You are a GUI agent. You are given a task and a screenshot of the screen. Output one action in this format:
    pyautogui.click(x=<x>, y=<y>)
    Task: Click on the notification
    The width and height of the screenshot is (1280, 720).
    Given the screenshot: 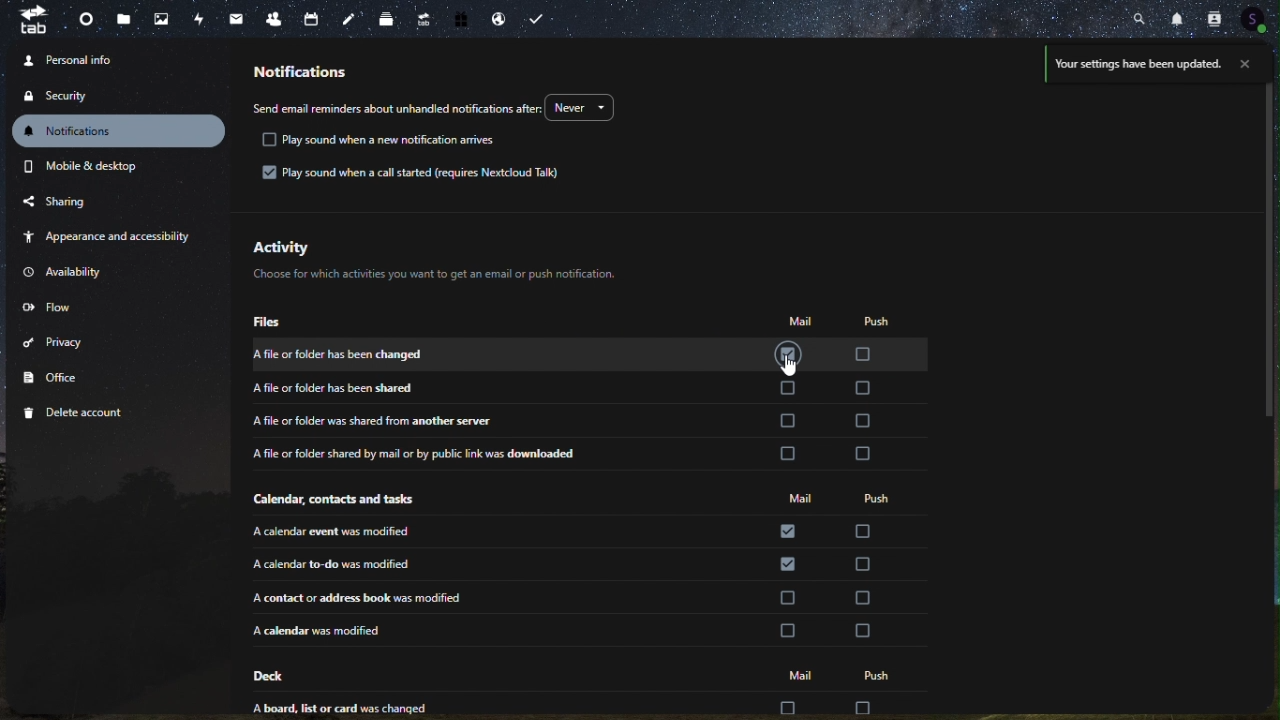 What is the action you would take?
    pyautogui.click(x=1178, y=18)
    